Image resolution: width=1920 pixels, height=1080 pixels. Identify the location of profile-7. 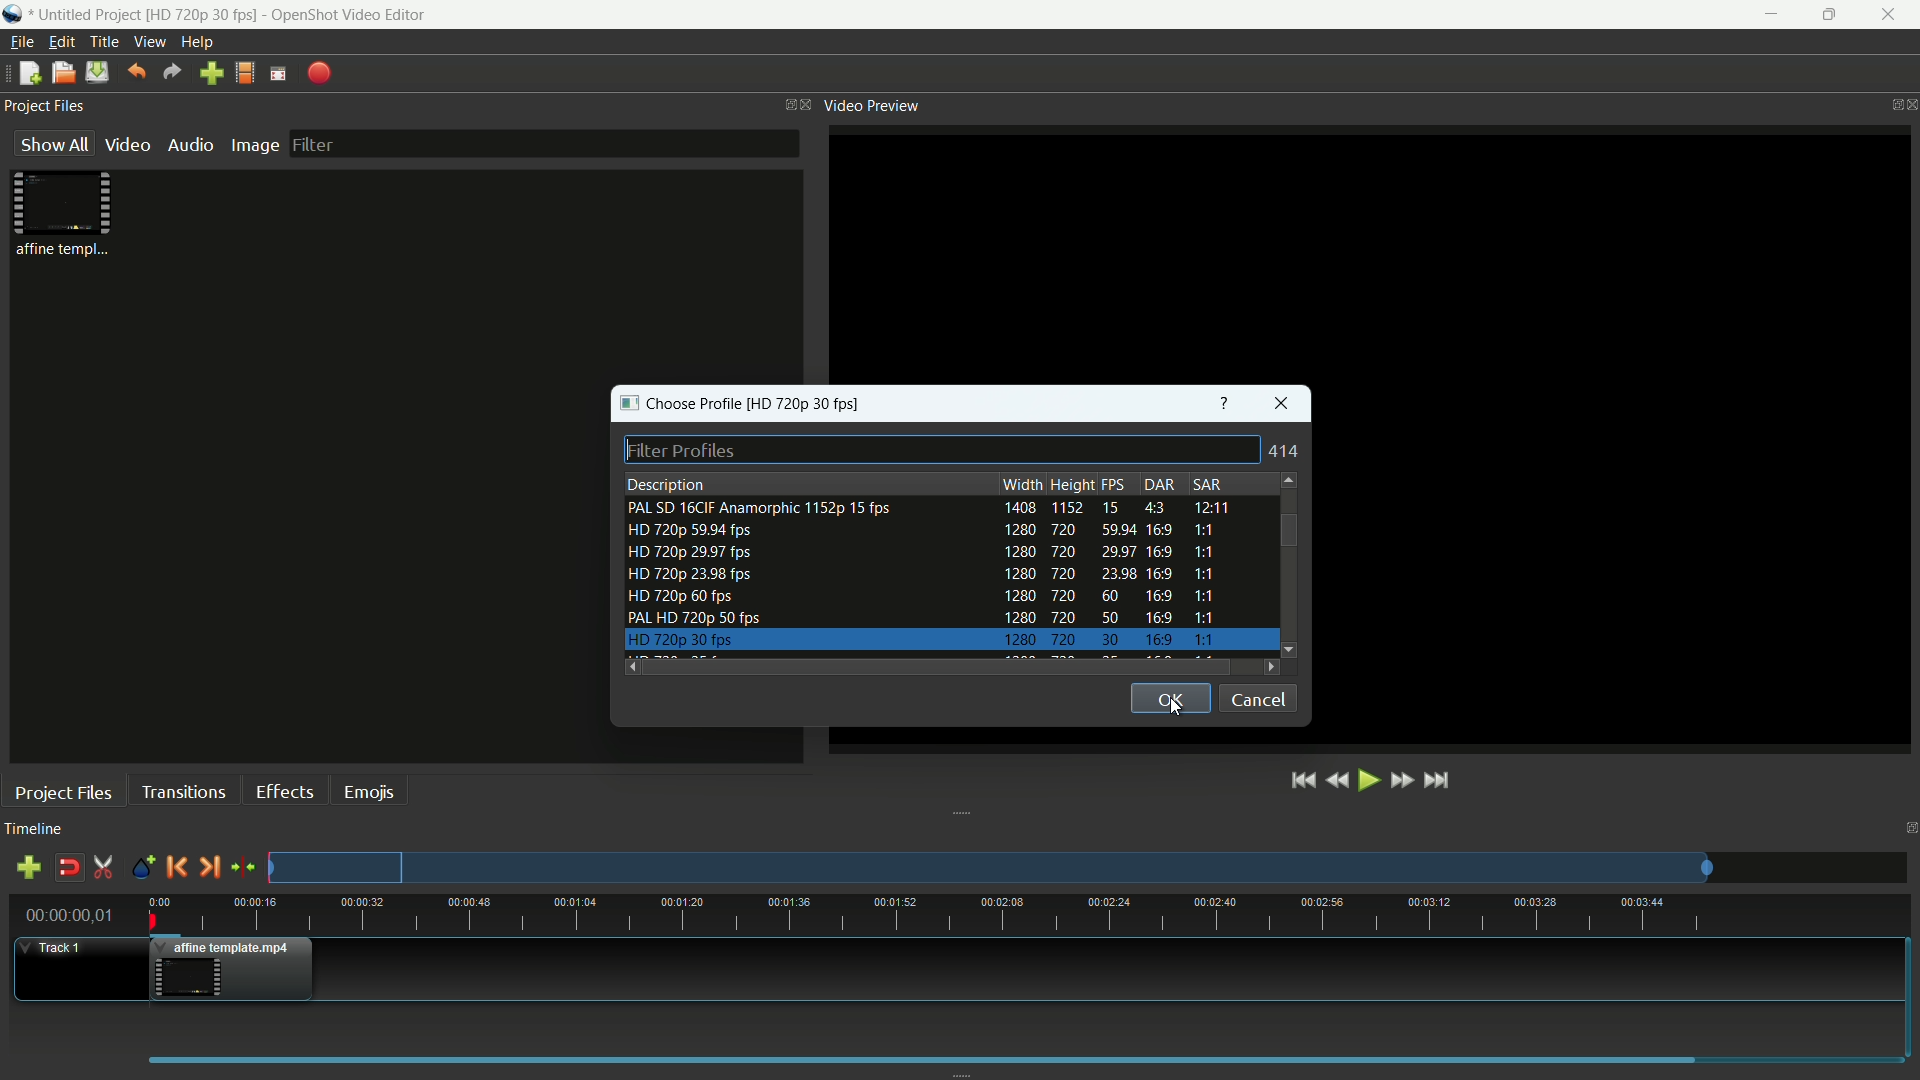
(924, 640).